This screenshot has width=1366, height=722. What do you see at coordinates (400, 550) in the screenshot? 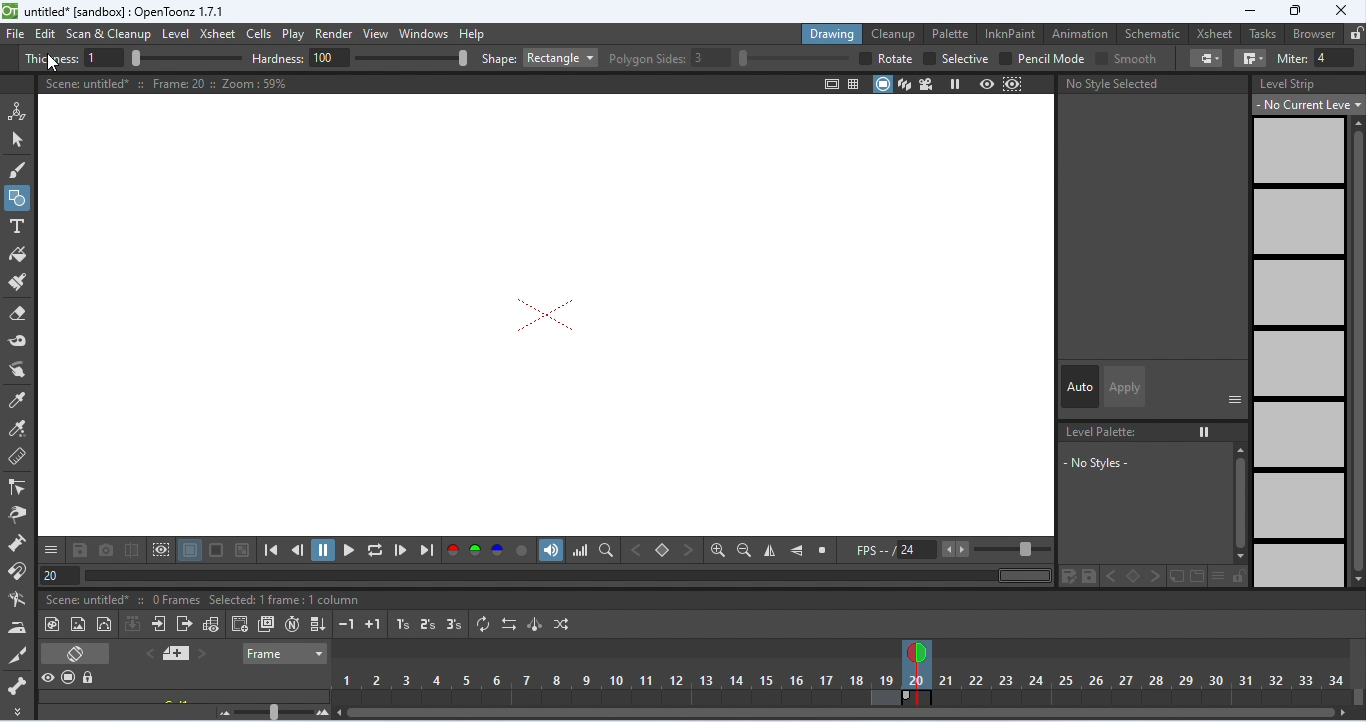
I see `next frame` at bounding box center [400, 550].